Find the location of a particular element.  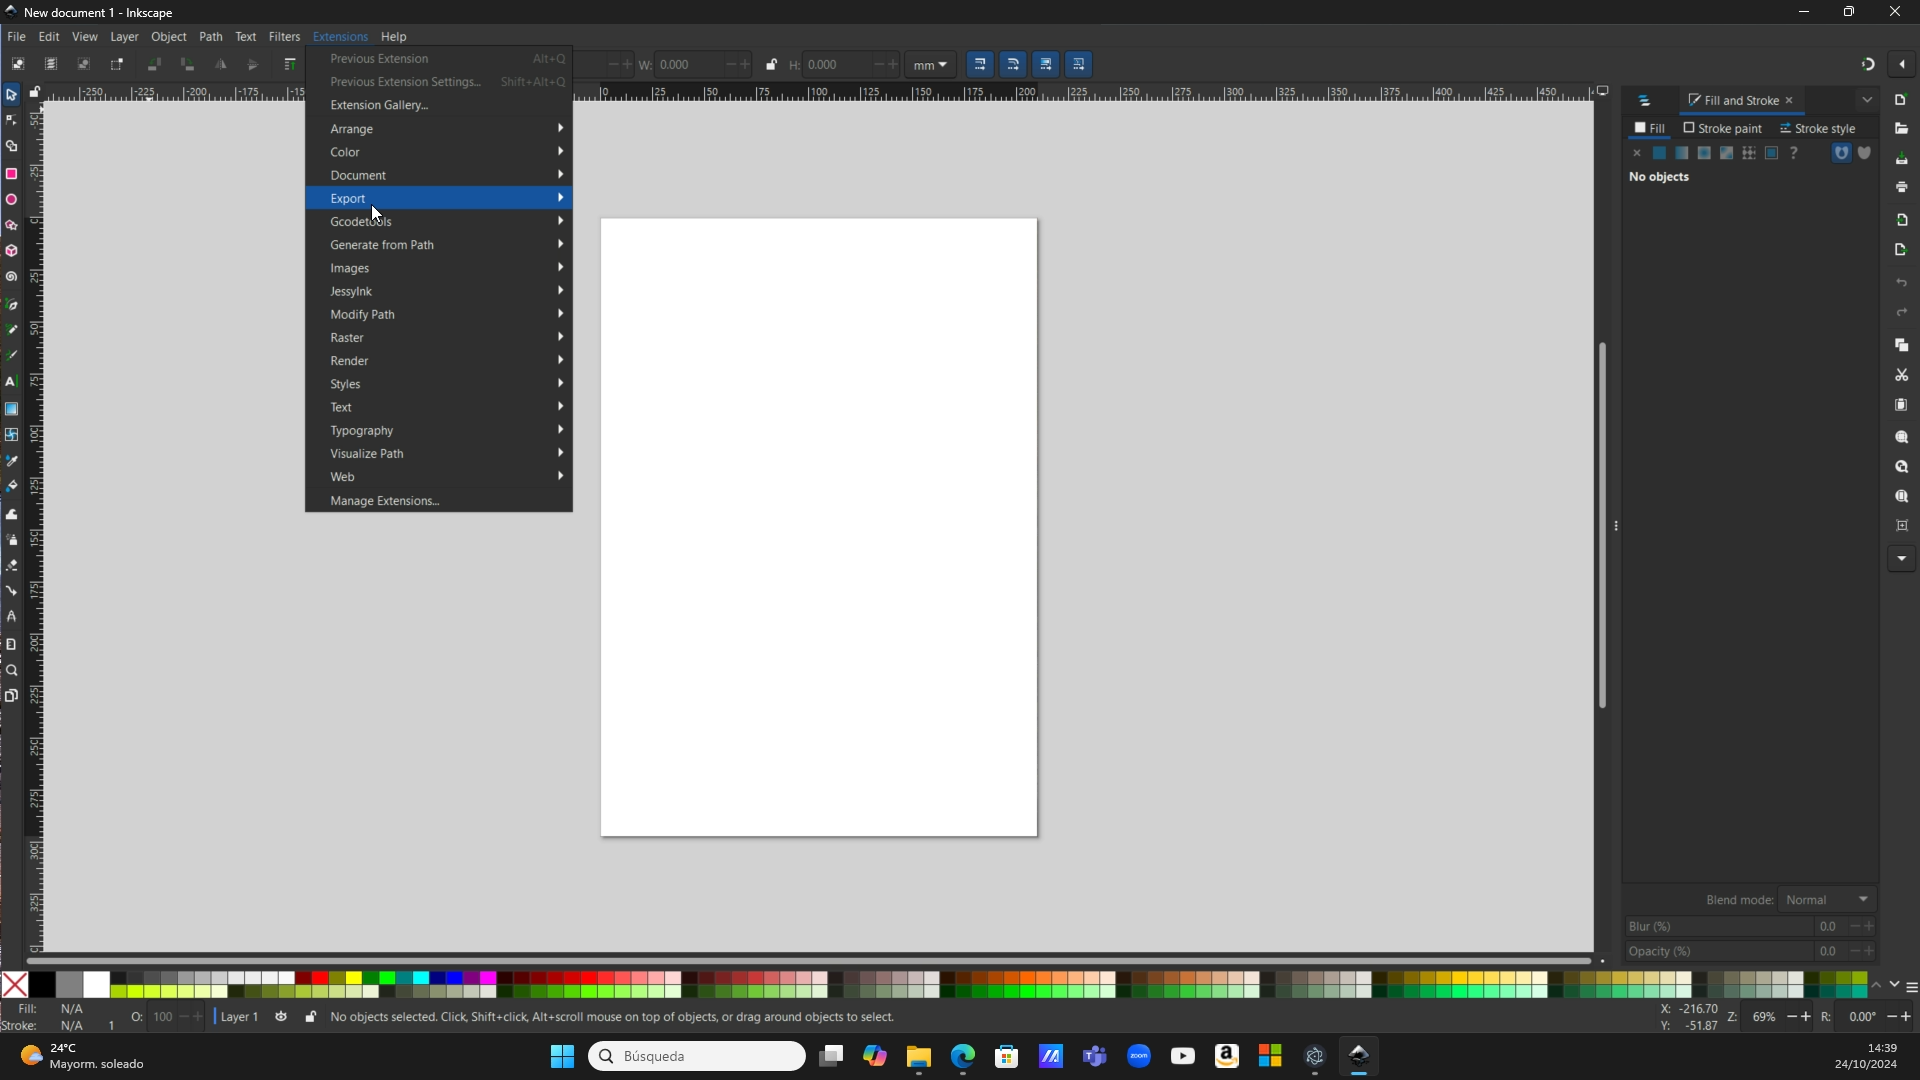

Jessylink is located at coordinates (445, 293).